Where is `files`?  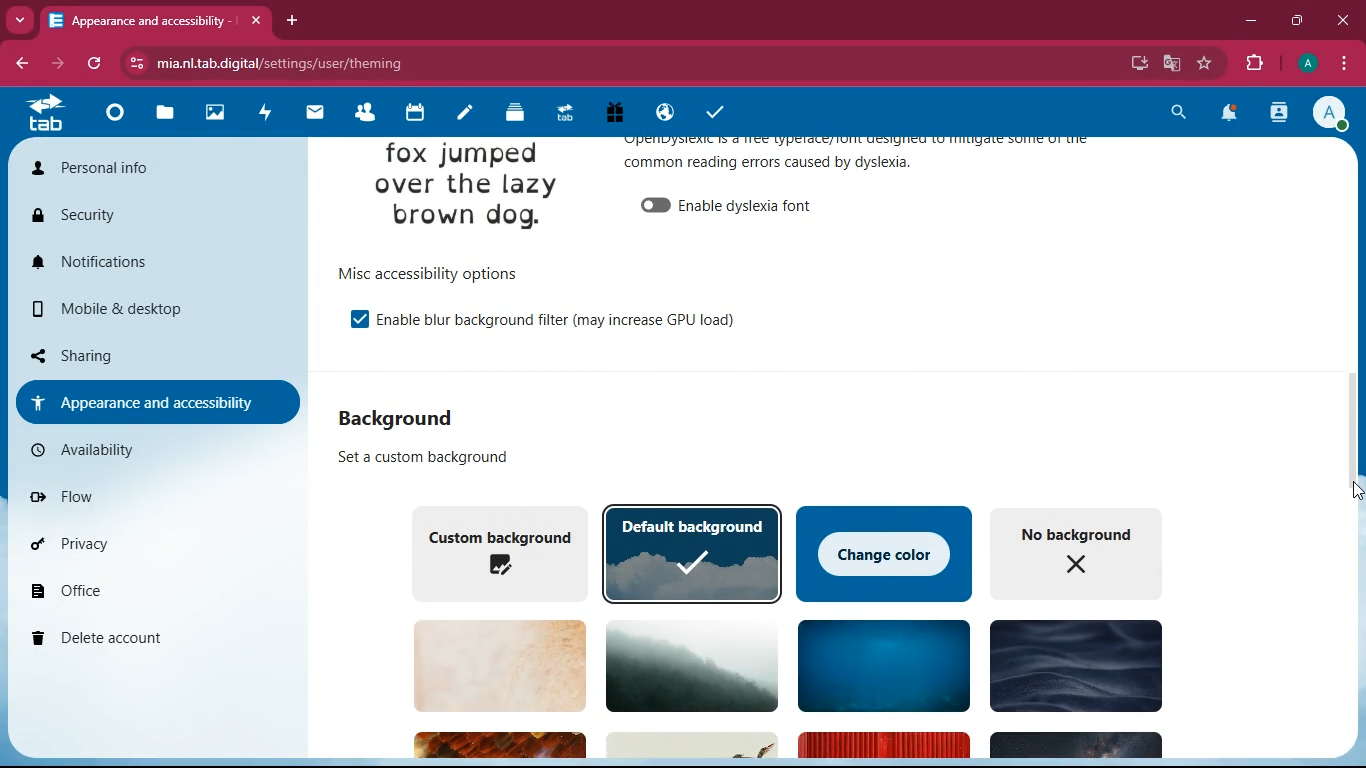
files is located at coordinates (164, 115).